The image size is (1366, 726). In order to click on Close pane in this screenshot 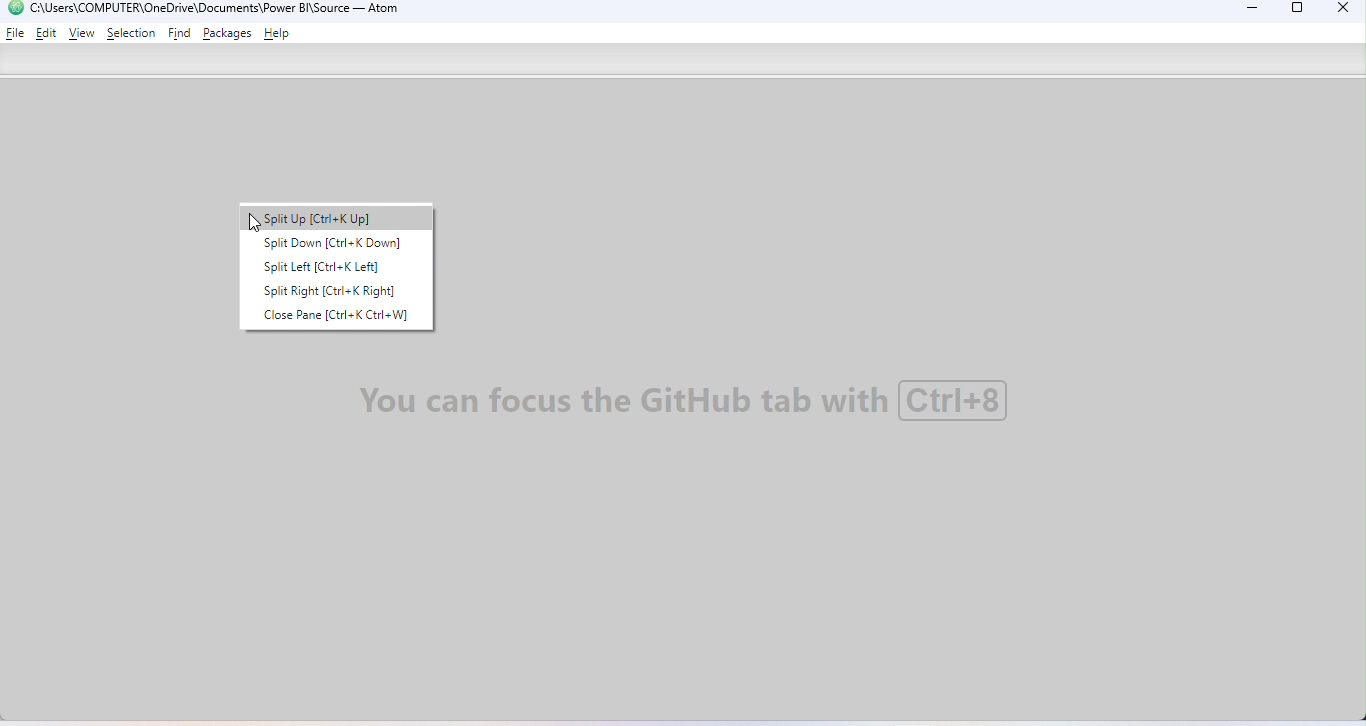, I will do `click(345, 317)`.